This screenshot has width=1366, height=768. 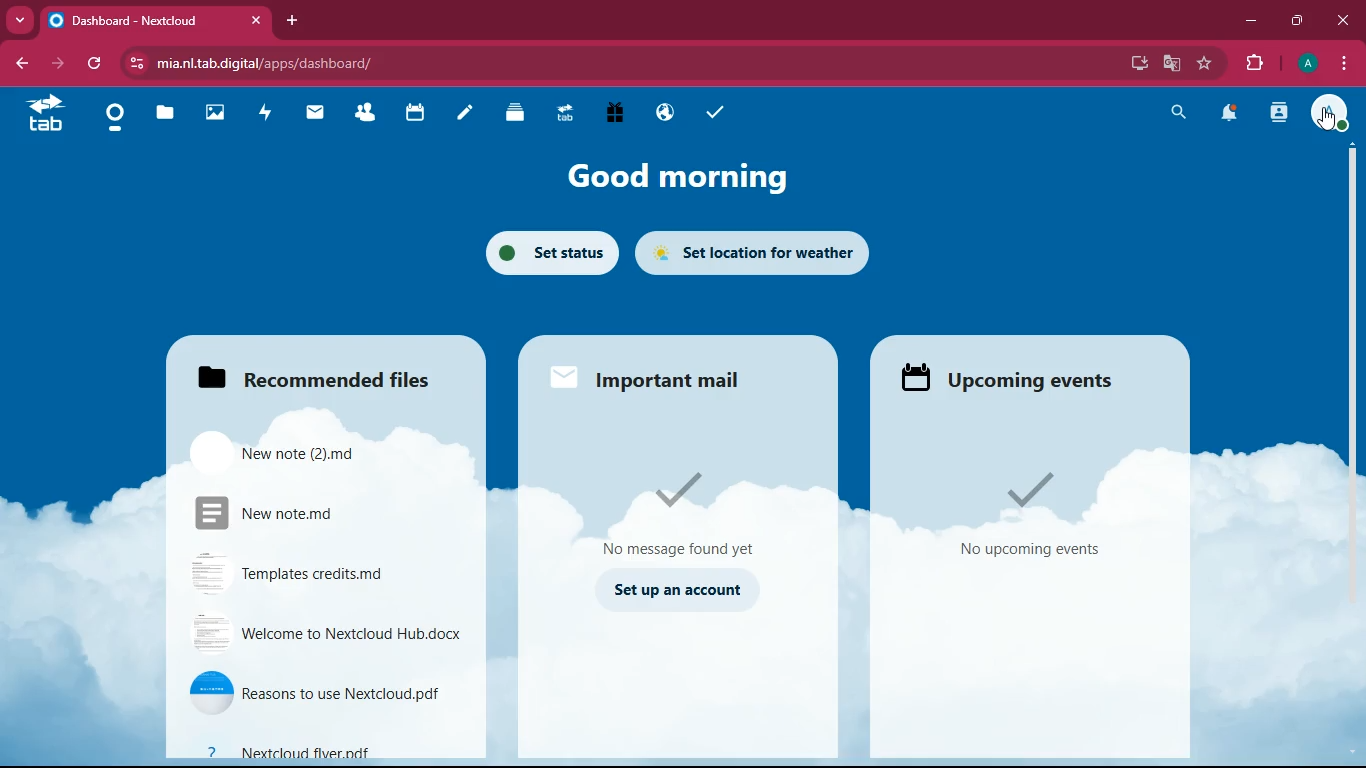 I want to click on public, so click(x=662, y=112).